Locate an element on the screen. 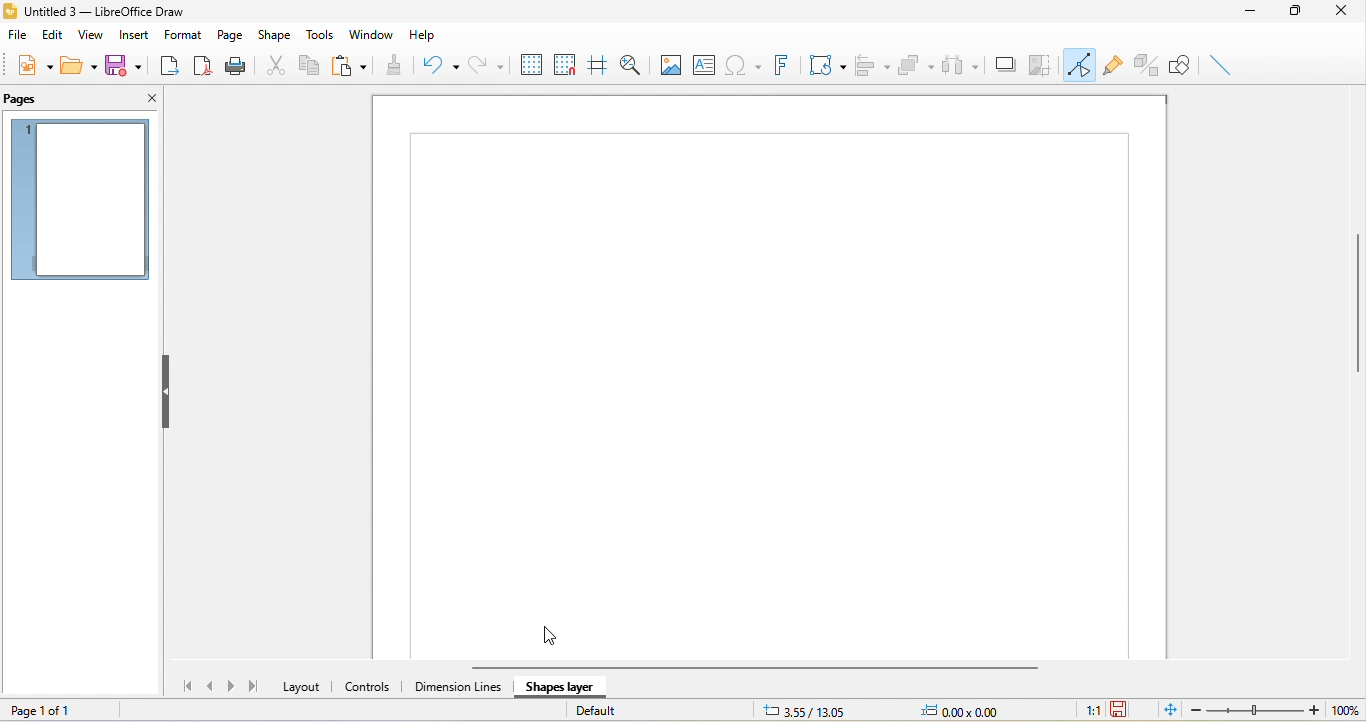 Image resolution: width=1366 pixels, height=722 pixels. helpline while moving is located at coordinates (596, 65).